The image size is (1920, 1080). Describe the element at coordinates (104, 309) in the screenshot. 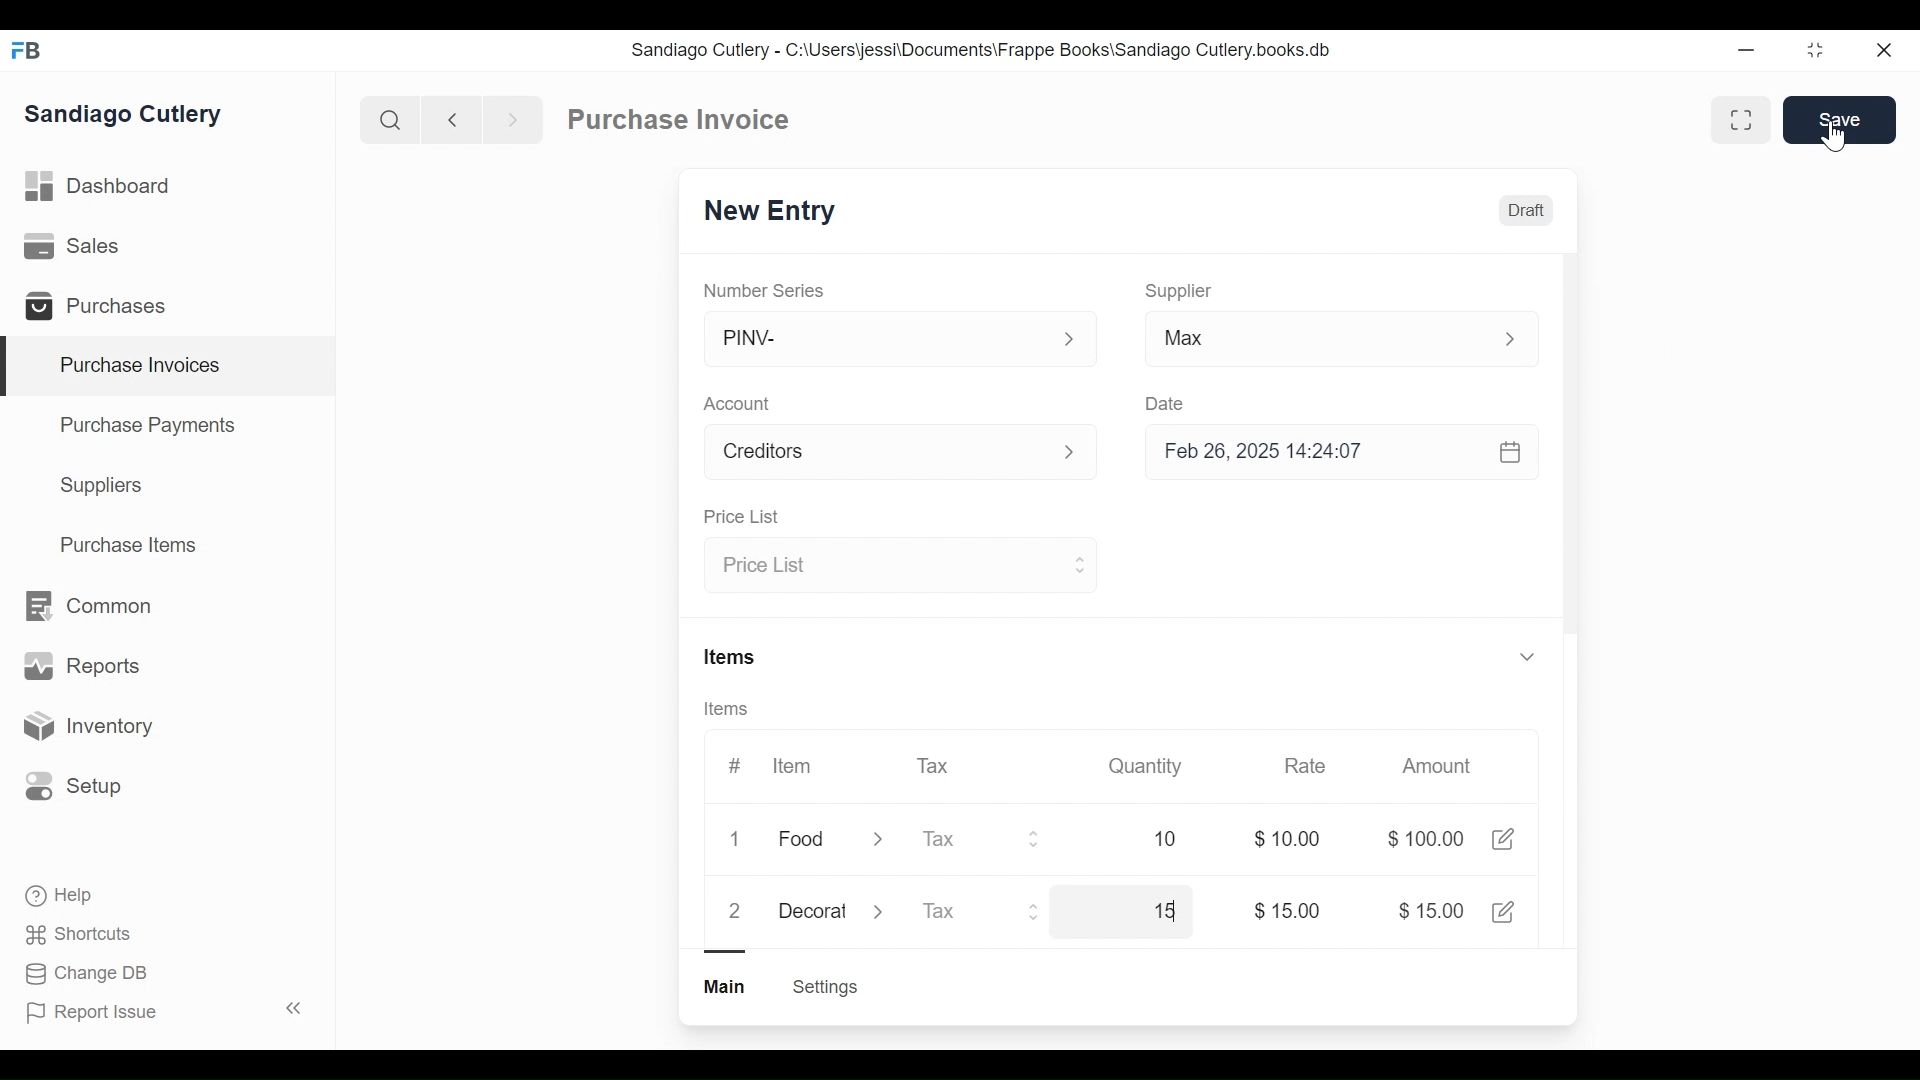

I see `Purchases` at that location.